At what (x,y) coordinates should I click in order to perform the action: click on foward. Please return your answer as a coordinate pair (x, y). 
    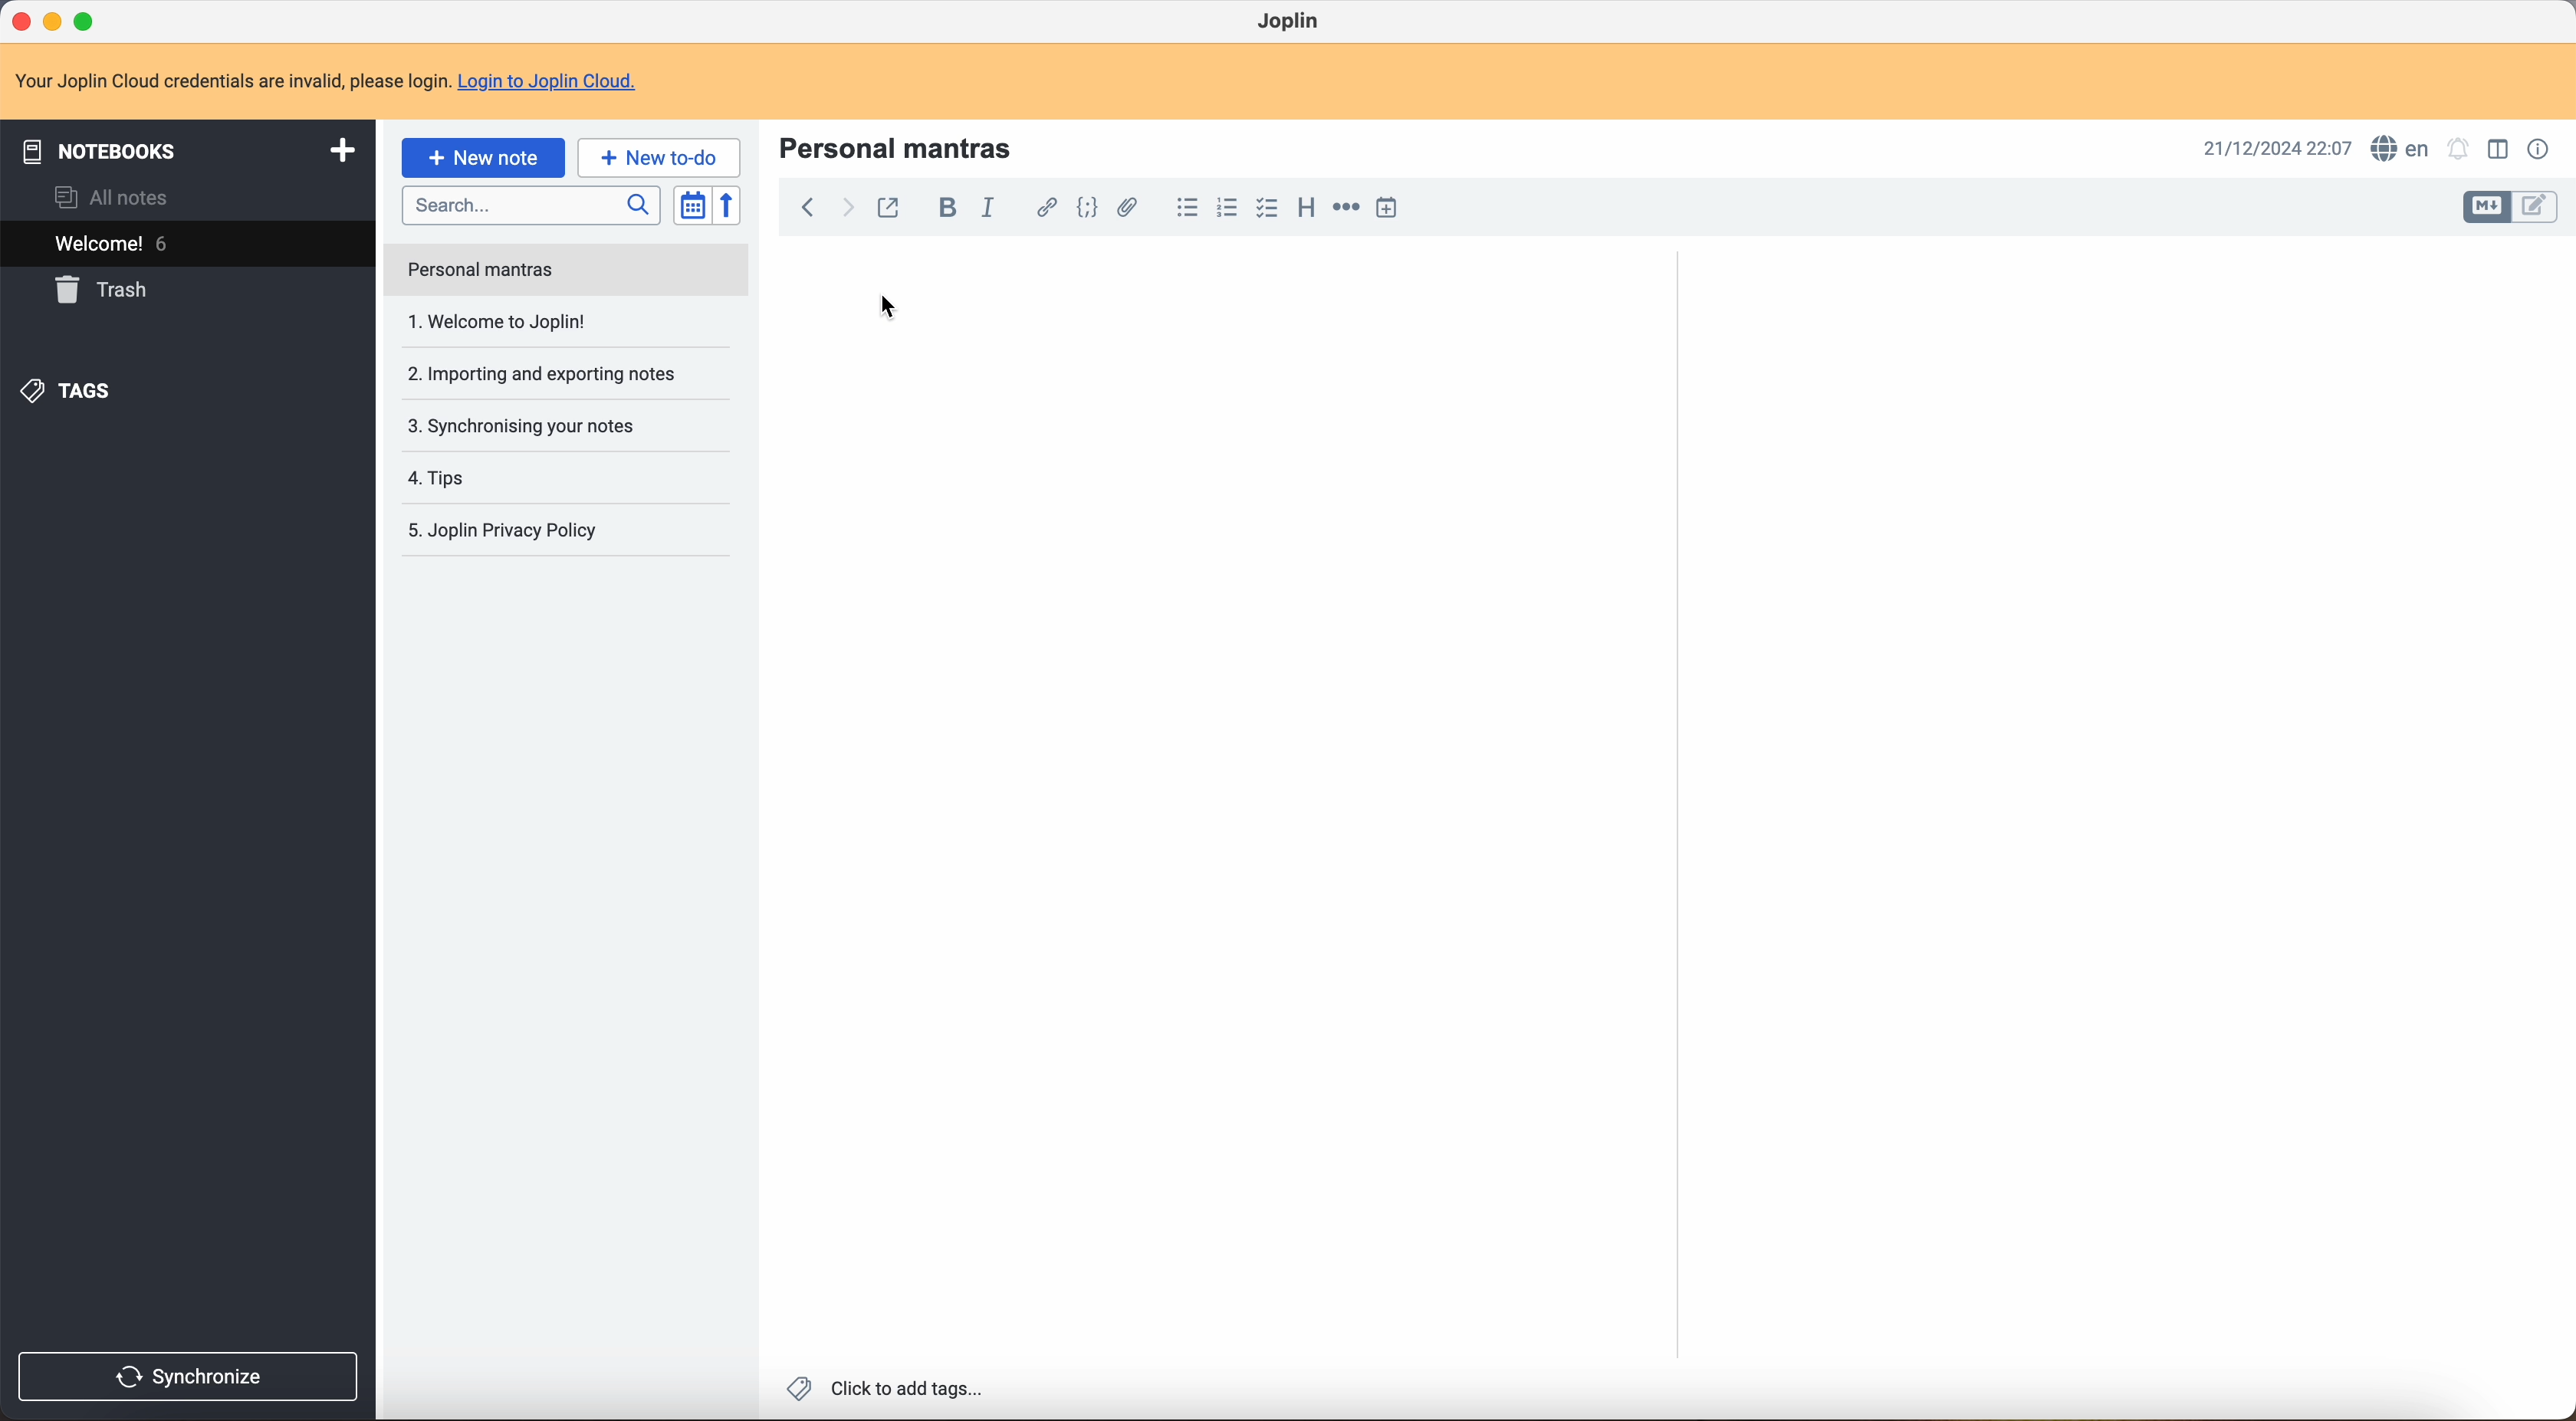
    Looking at the image, I should click on (848, 209).